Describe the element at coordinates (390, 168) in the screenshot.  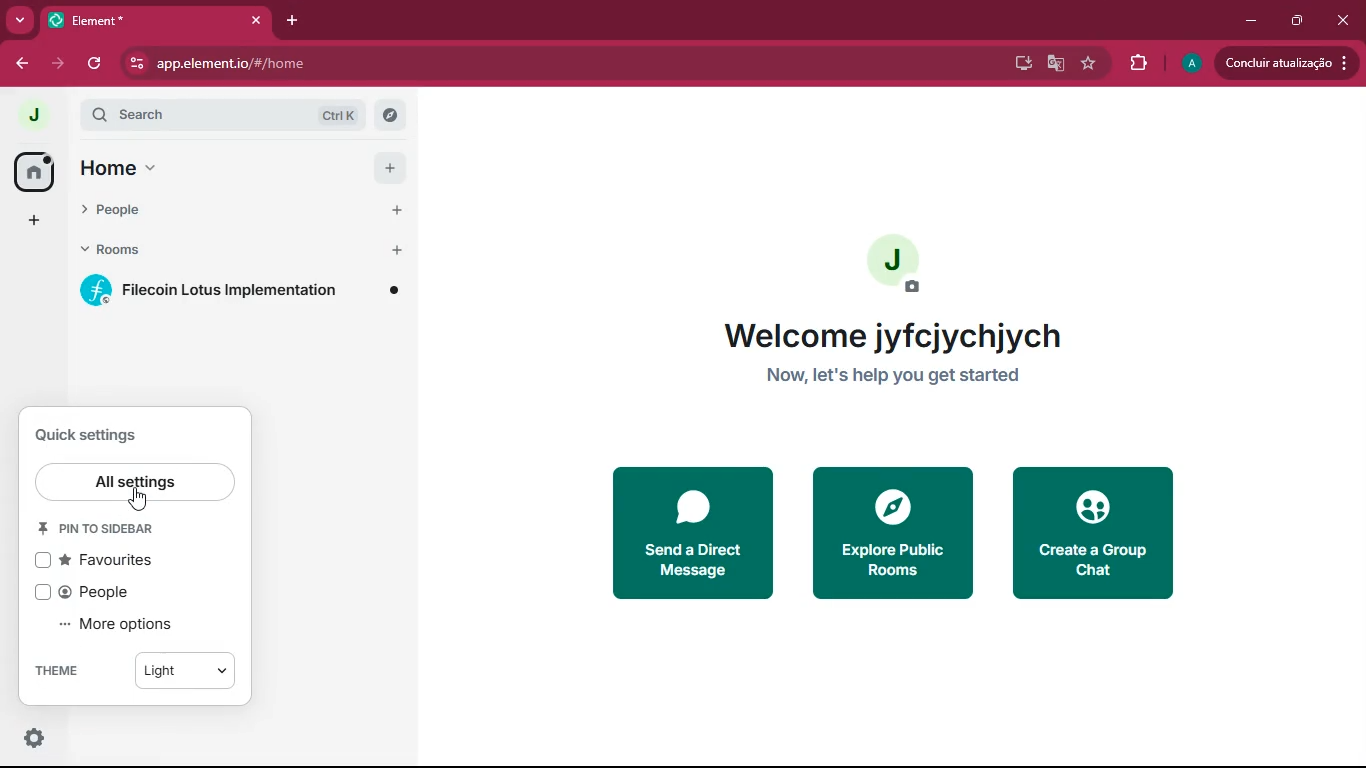
I see `add` at that location.